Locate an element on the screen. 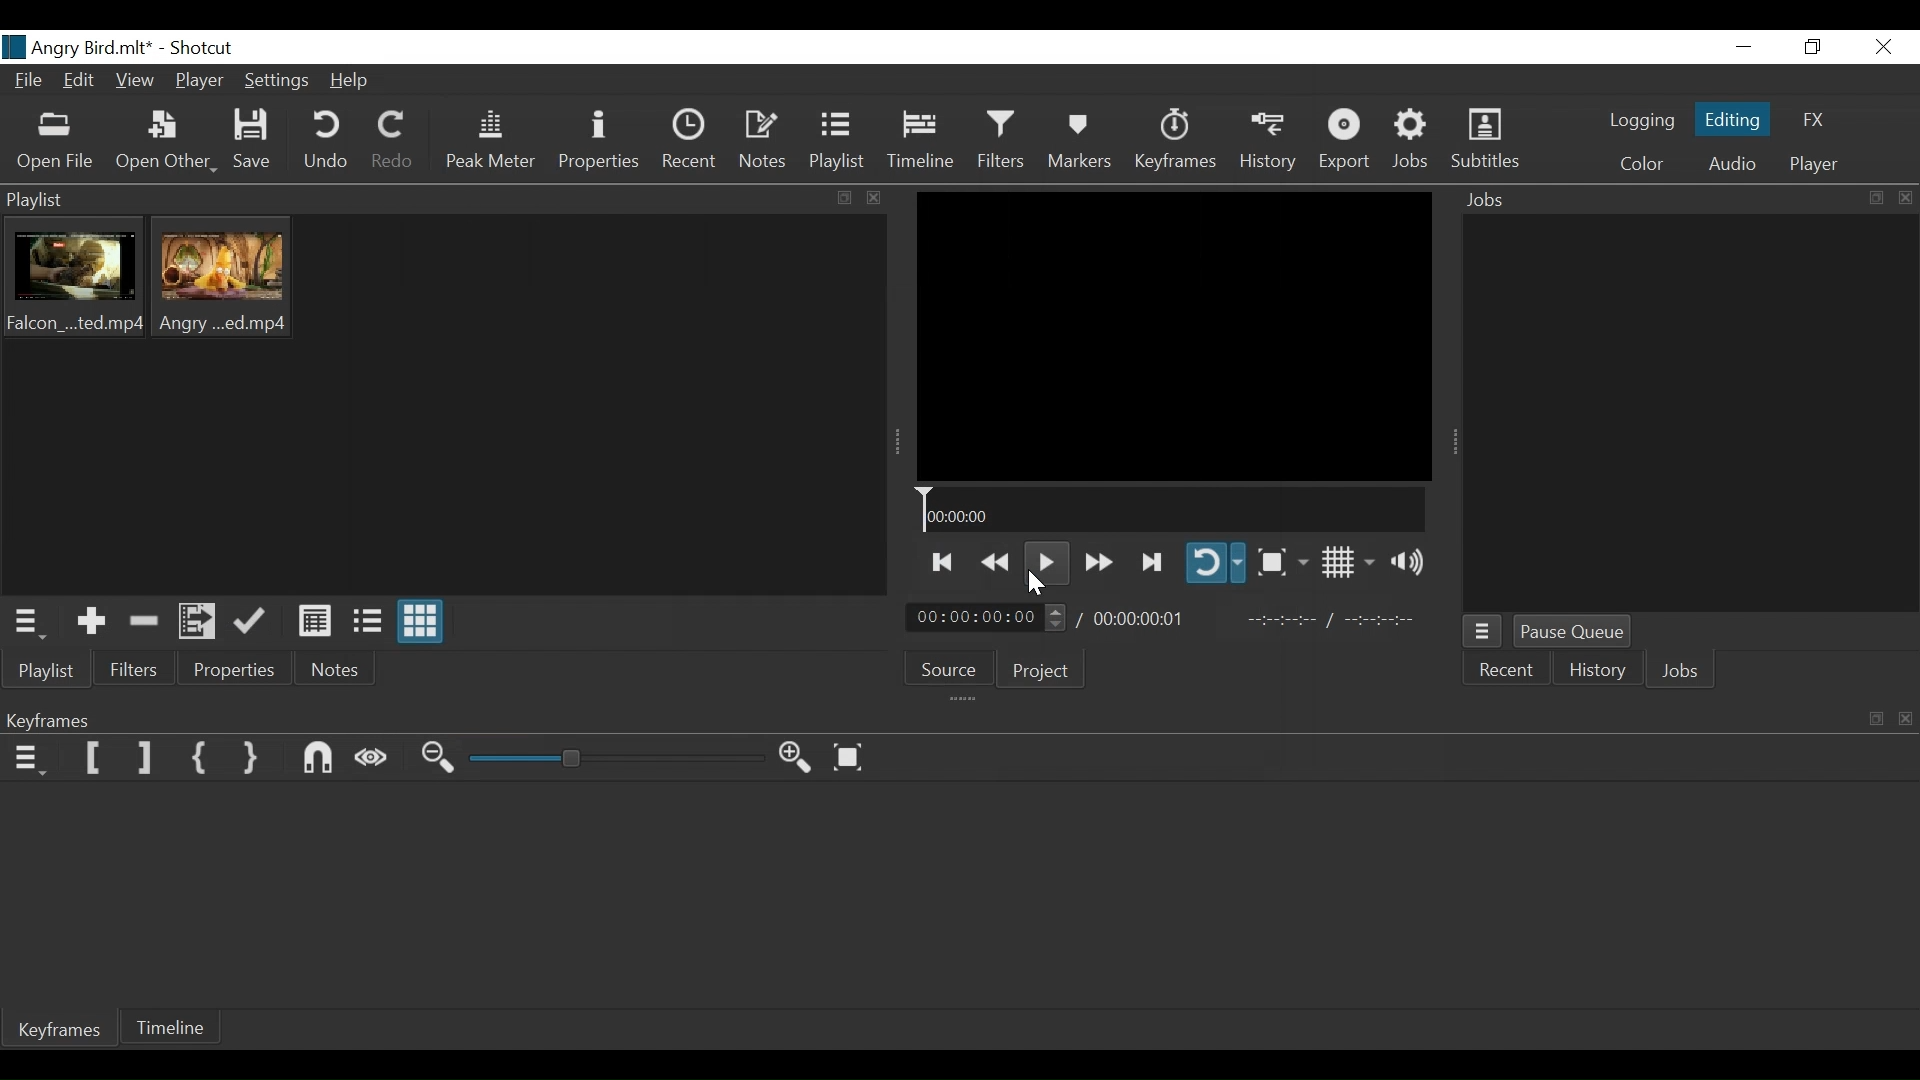 The image size is (1920, 1080). Toggle play or pause (space) is located at coordinates (1045, 560).